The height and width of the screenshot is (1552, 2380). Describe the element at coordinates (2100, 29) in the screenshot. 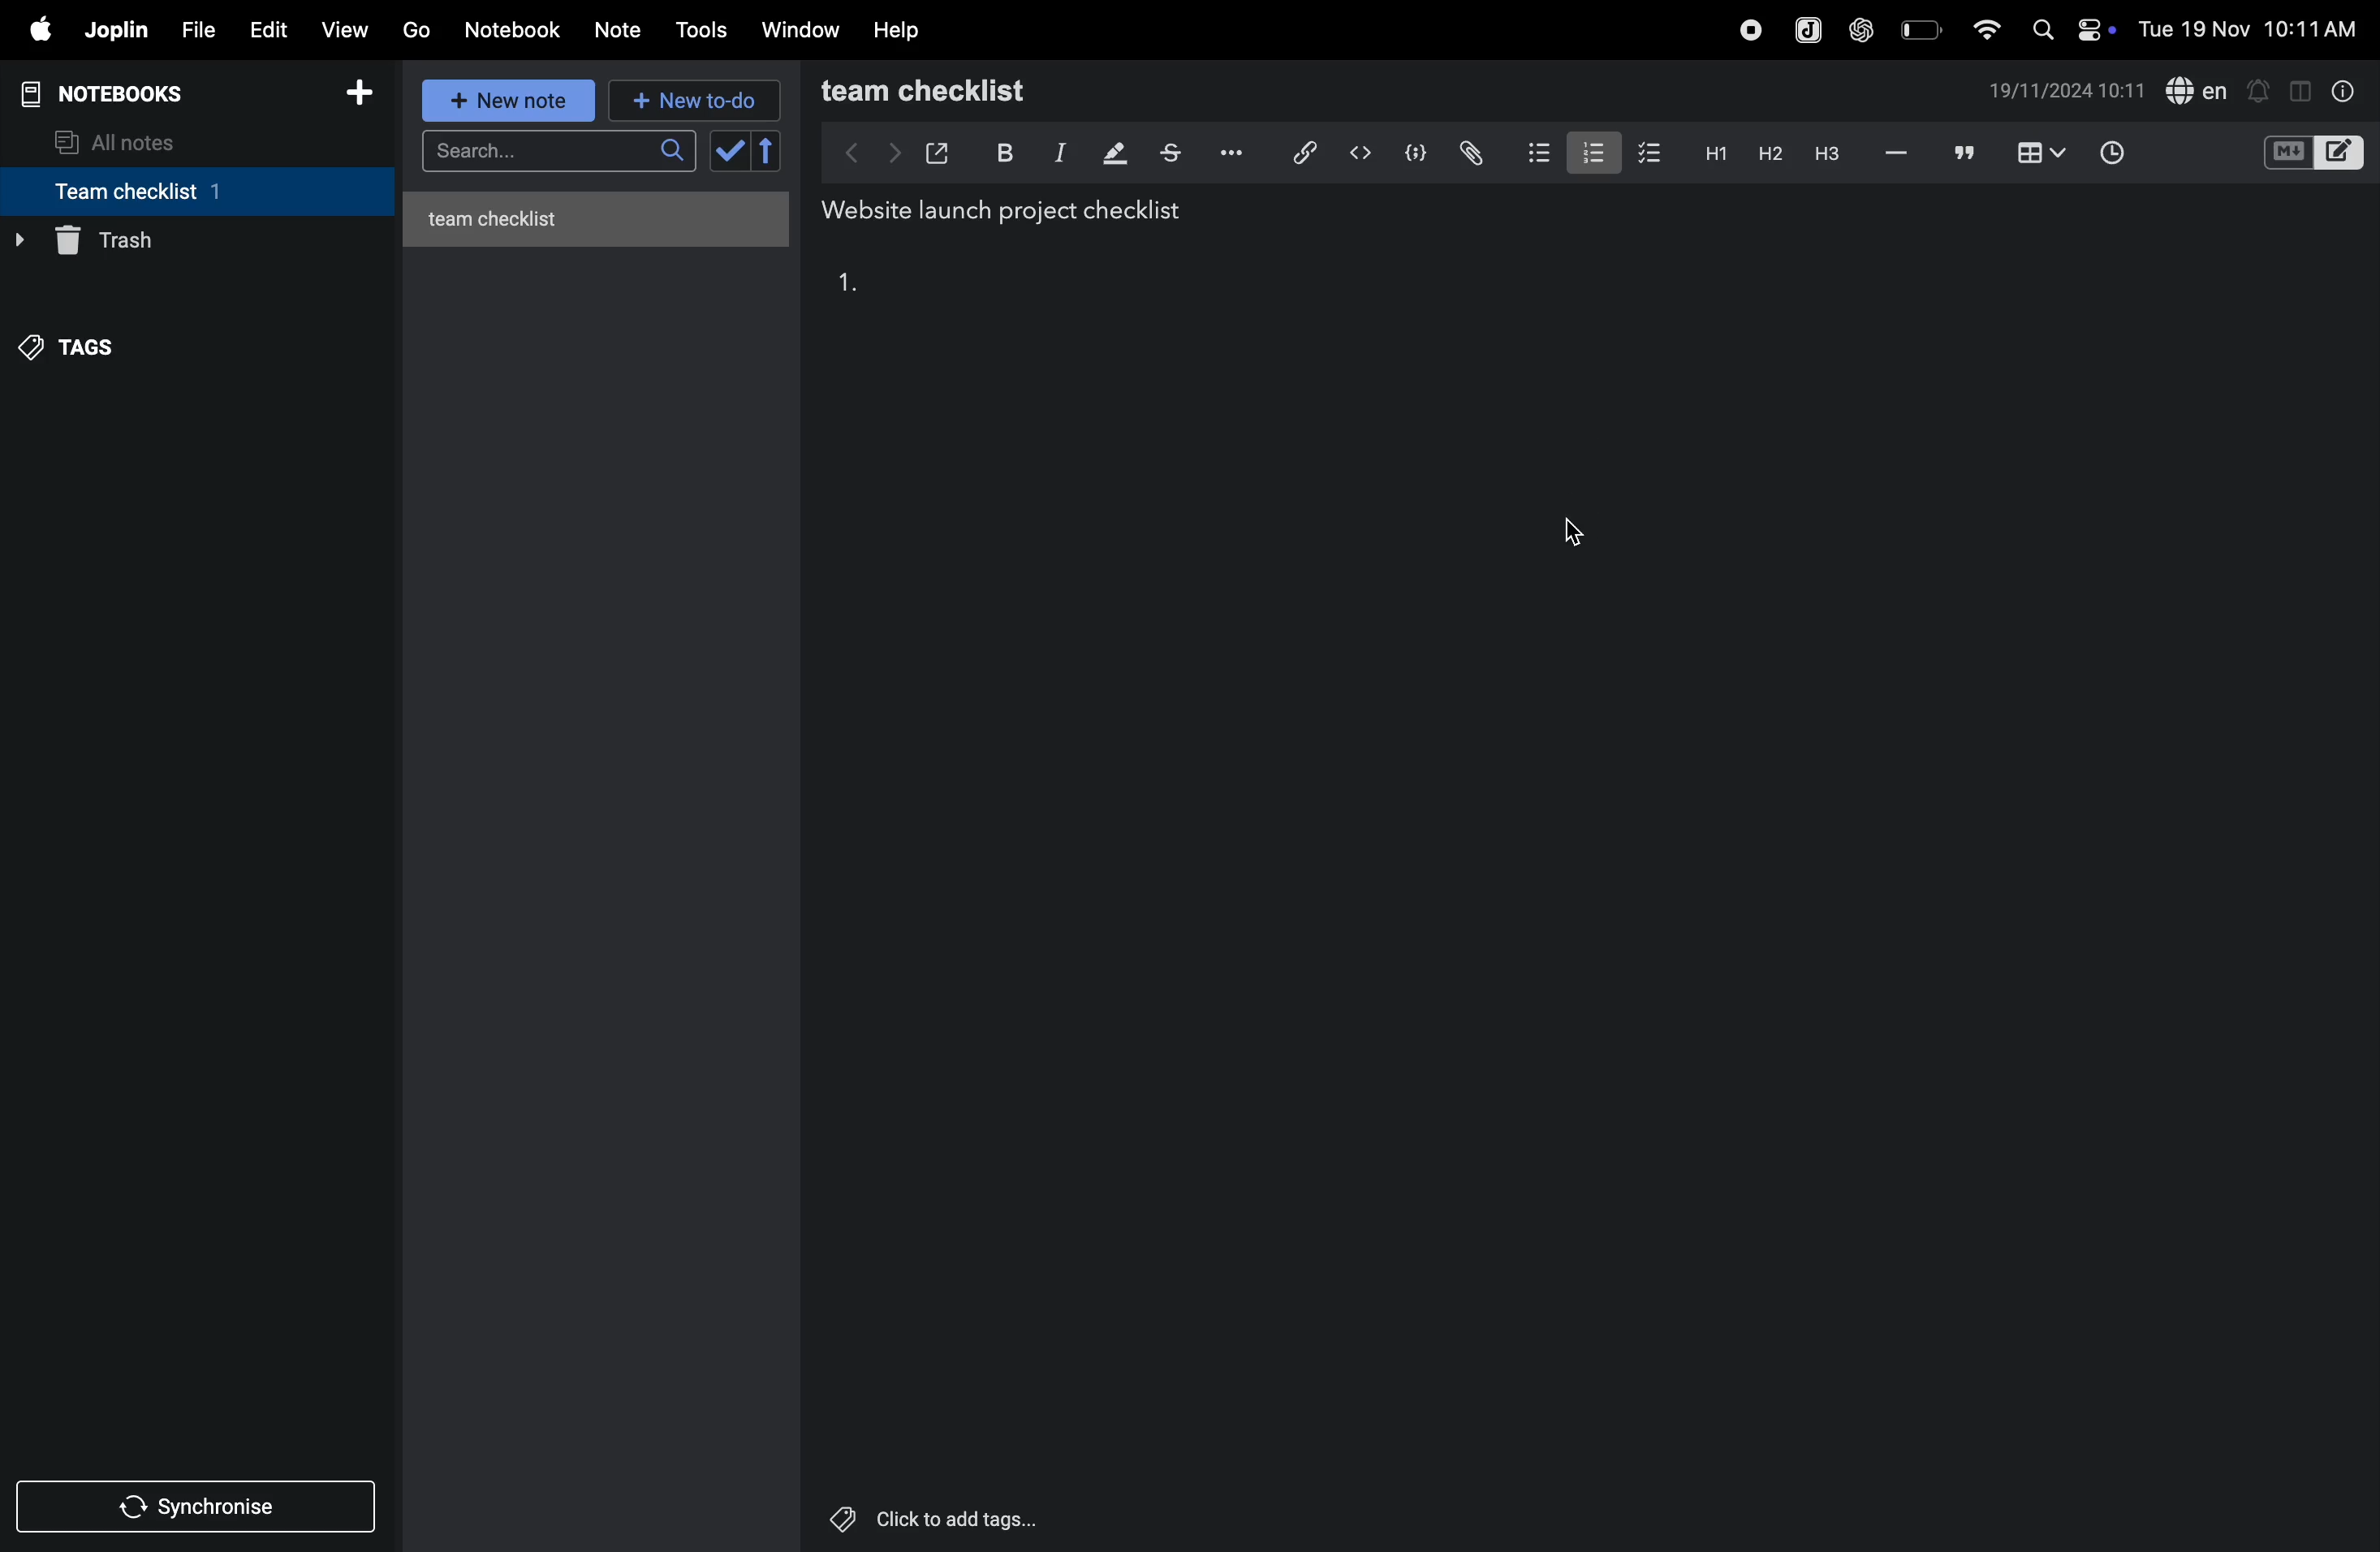

I see `on/off` at that location.